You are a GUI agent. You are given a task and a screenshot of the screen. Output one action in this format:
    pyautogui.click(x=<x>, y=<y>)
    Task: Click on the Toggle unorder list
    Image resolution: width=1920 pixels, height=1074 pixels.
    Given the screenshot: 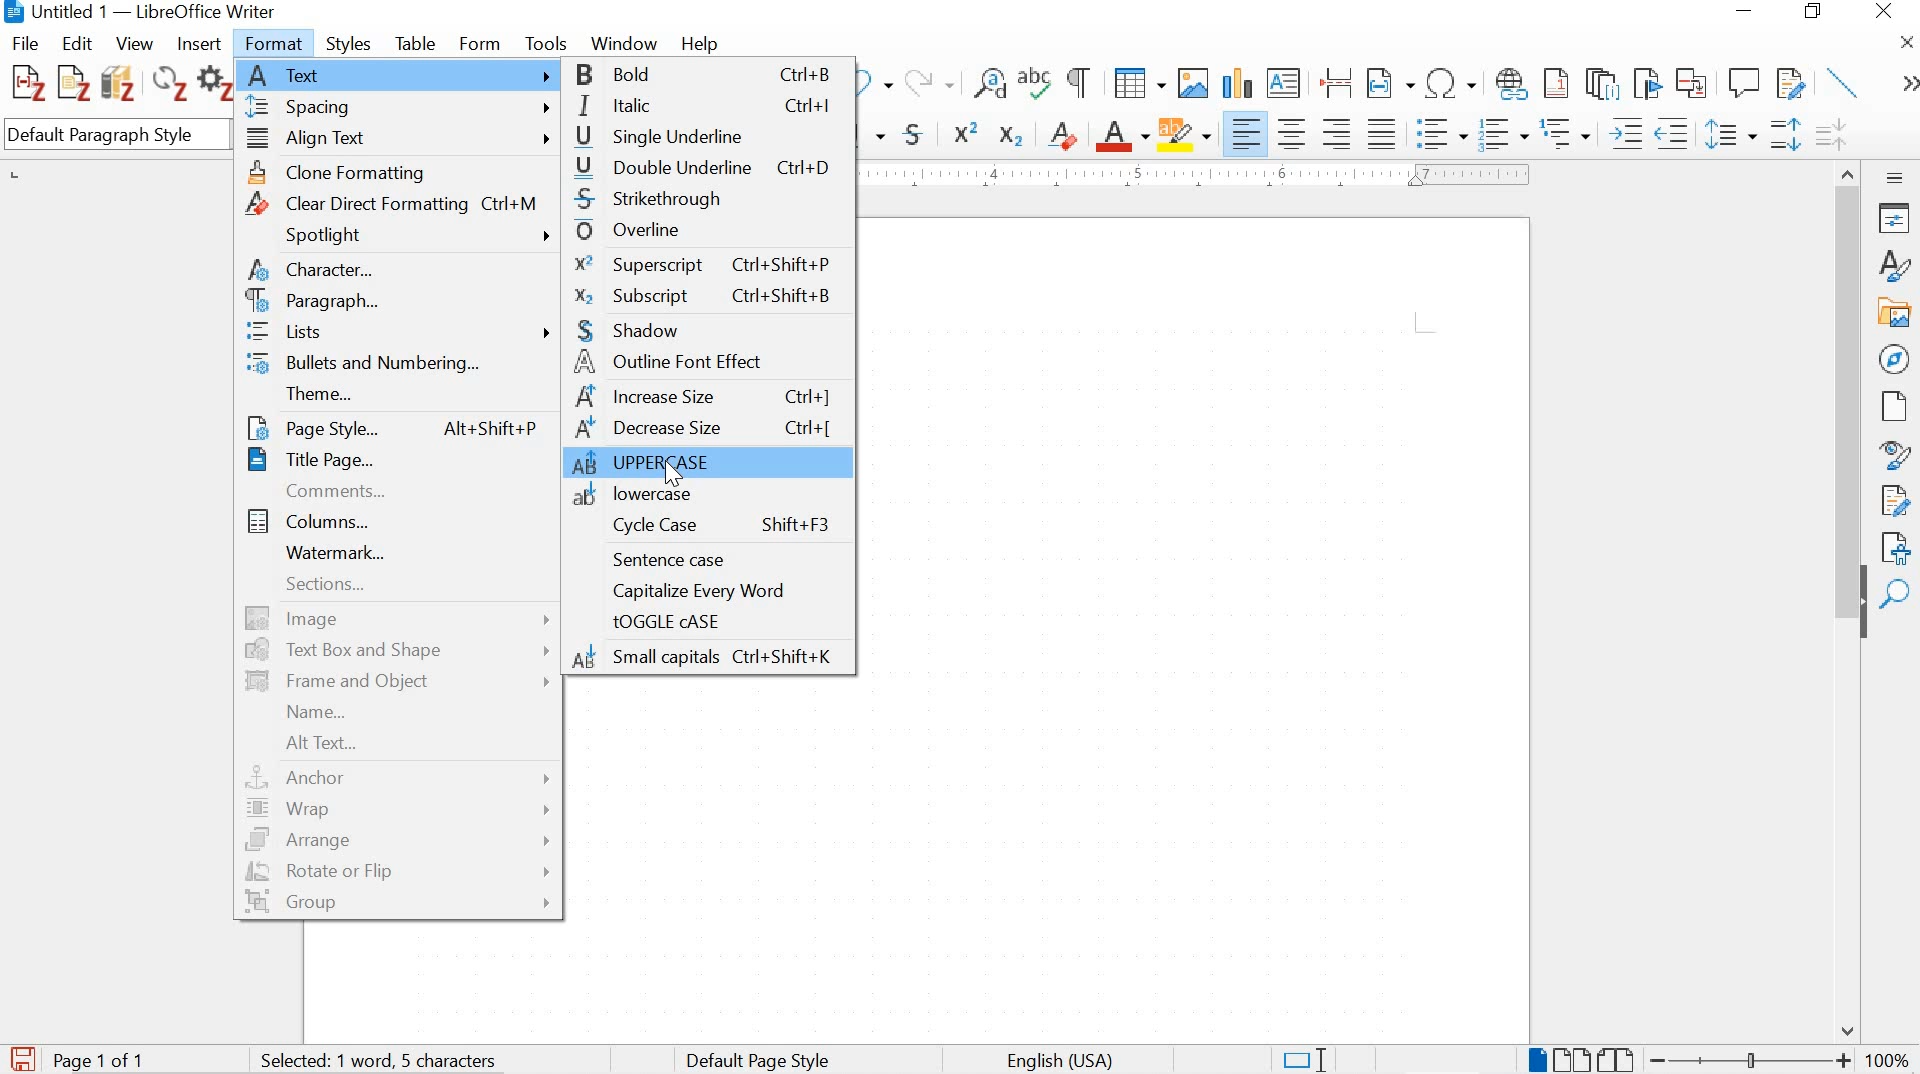 What is the action you would take?
    pyautogui.click(x=1439, y=130)
    